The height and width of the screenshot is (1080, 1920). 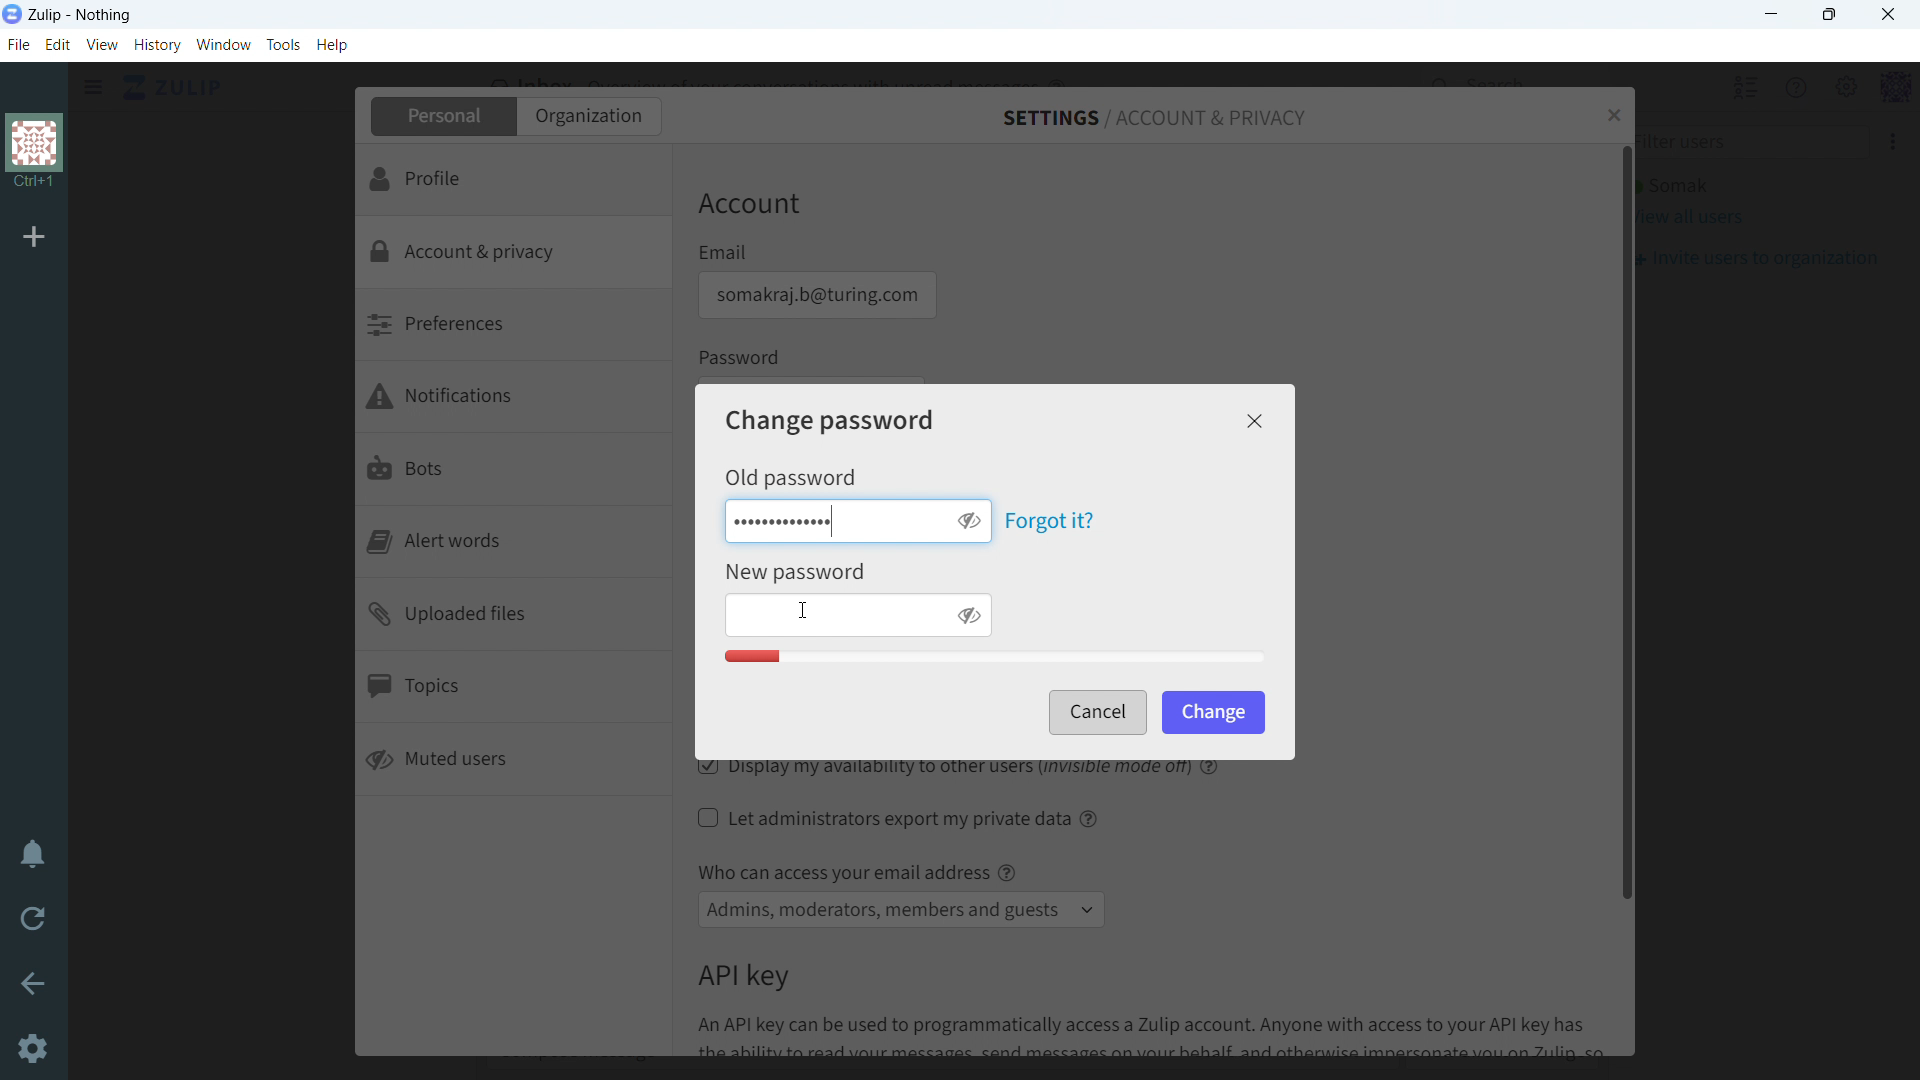 I want to click on help menu, so click(x=1791, y=87).